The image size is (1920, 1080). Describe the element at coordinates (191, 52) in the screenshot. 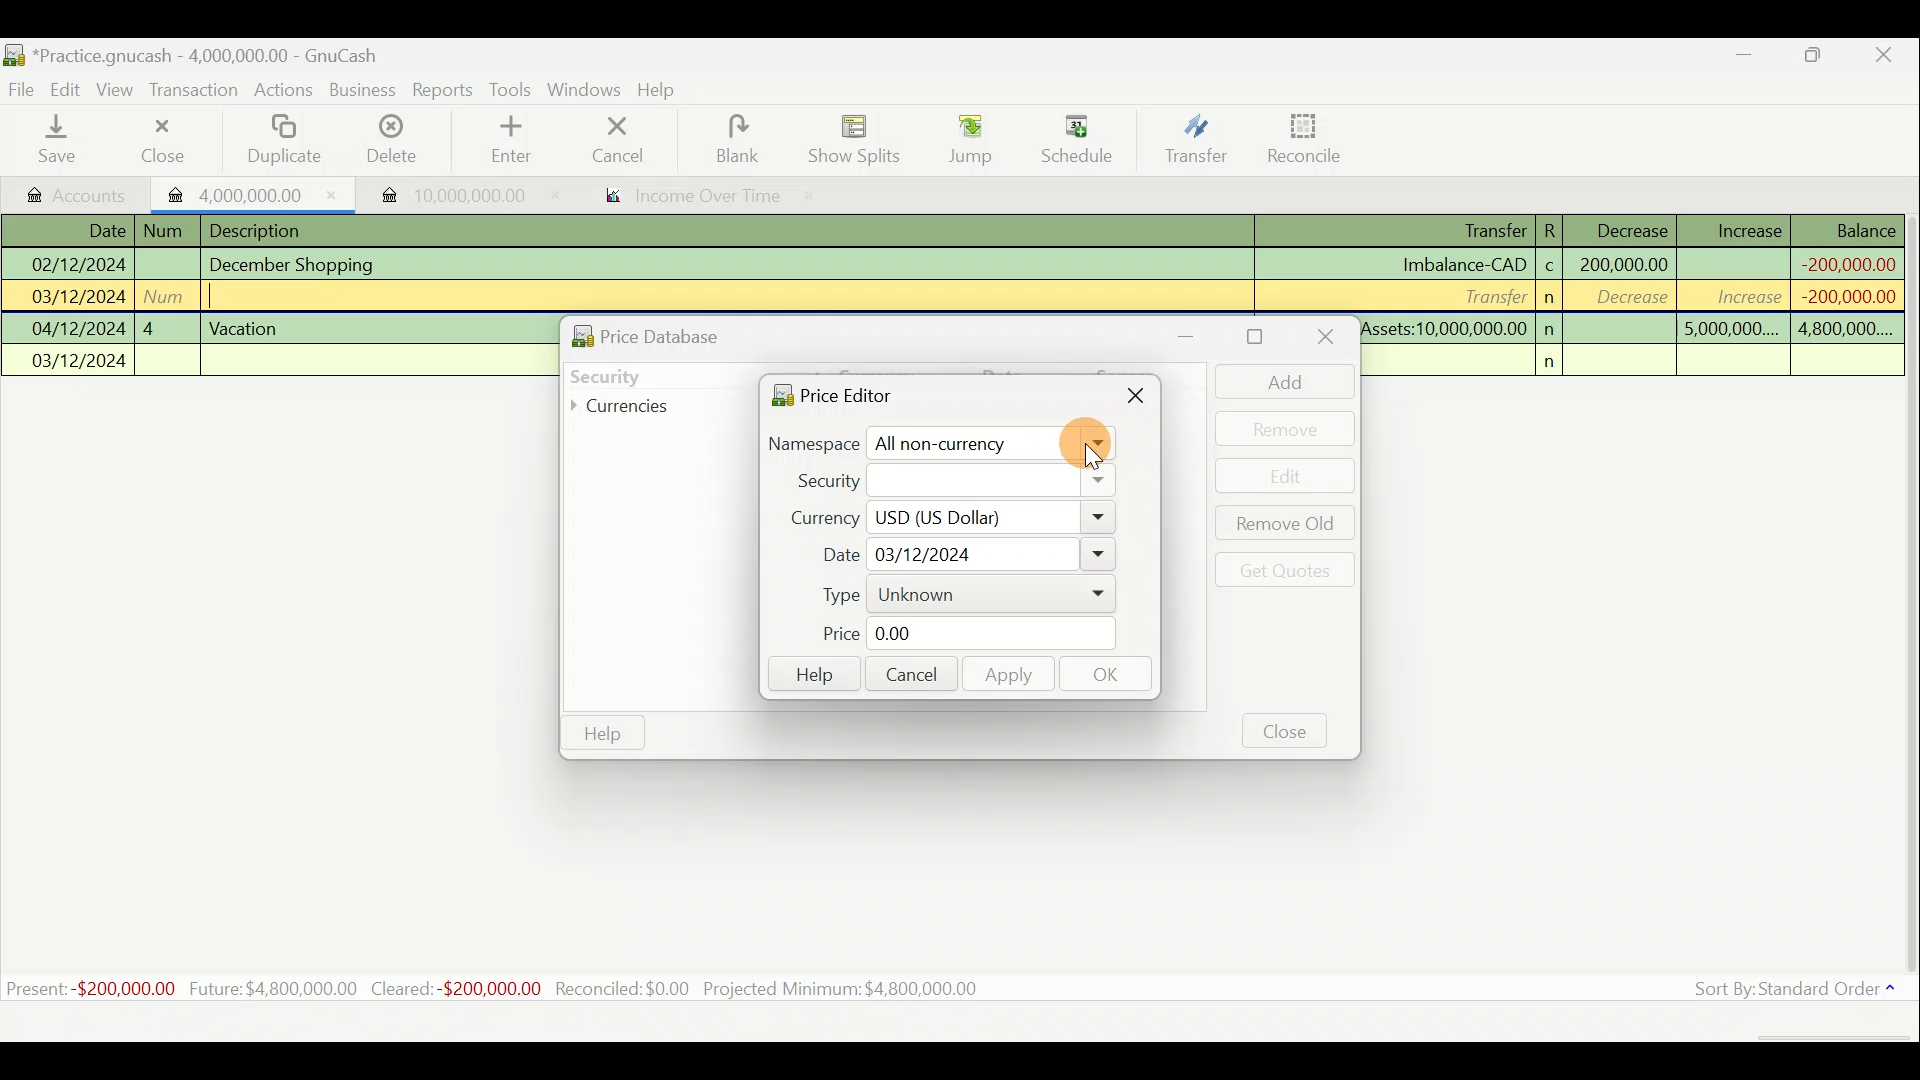

I see `Document name` at that location.